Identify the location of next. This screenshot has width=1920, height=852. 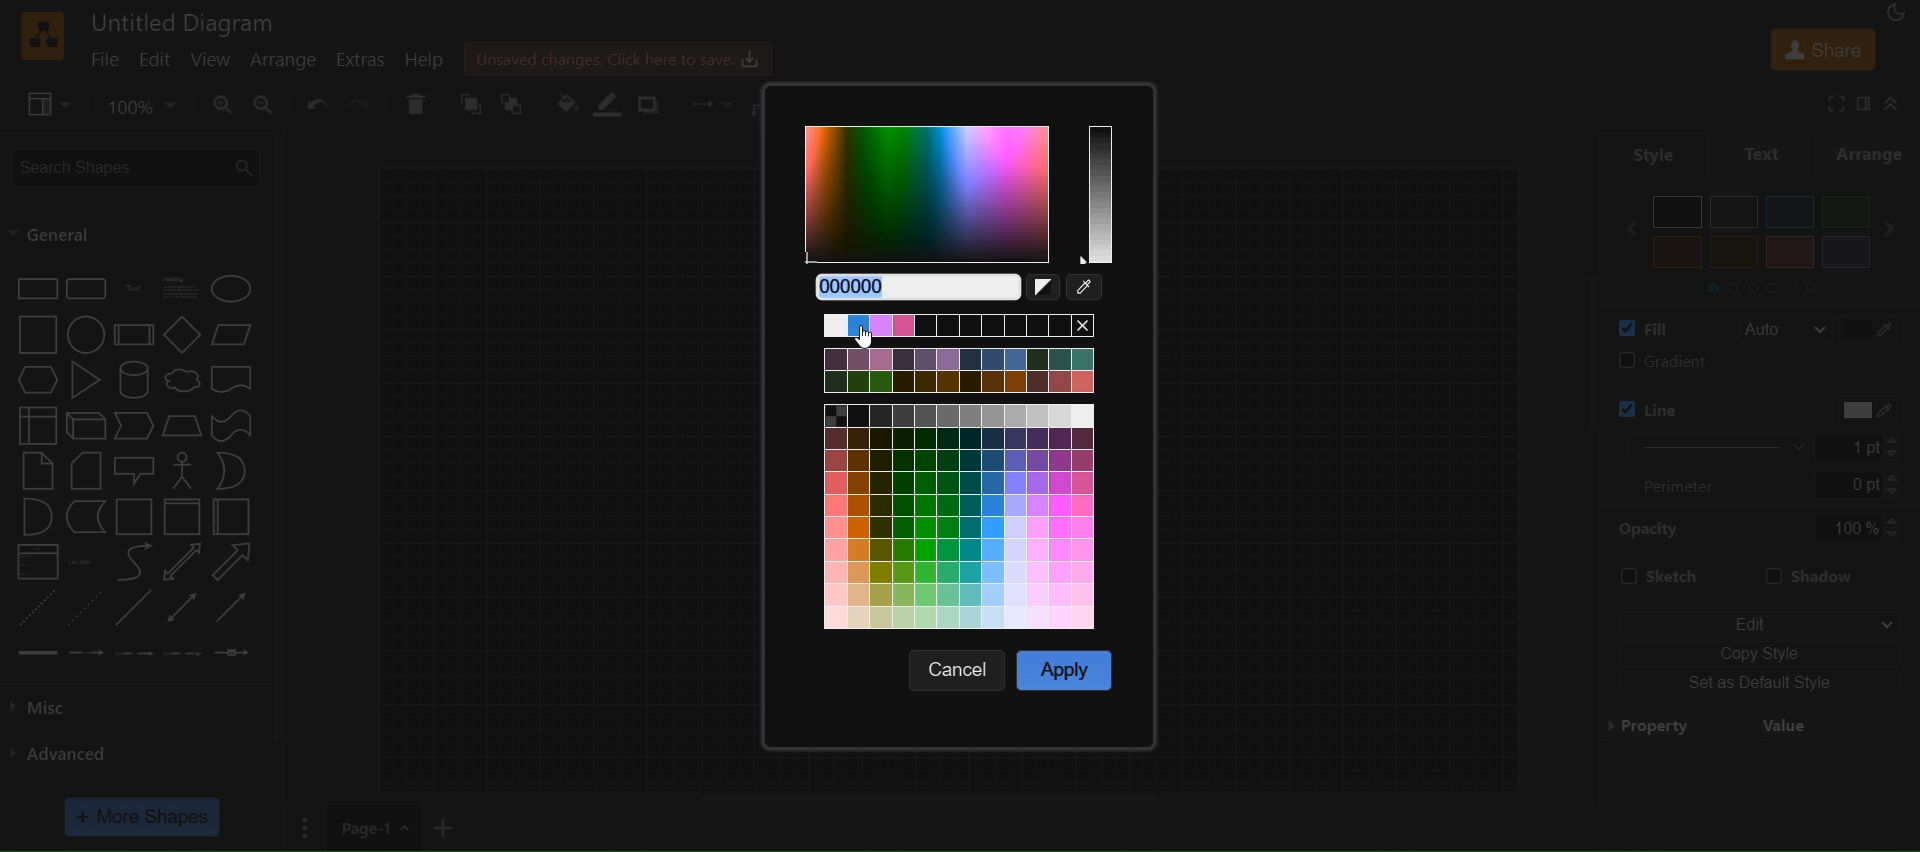
(1896, 229).